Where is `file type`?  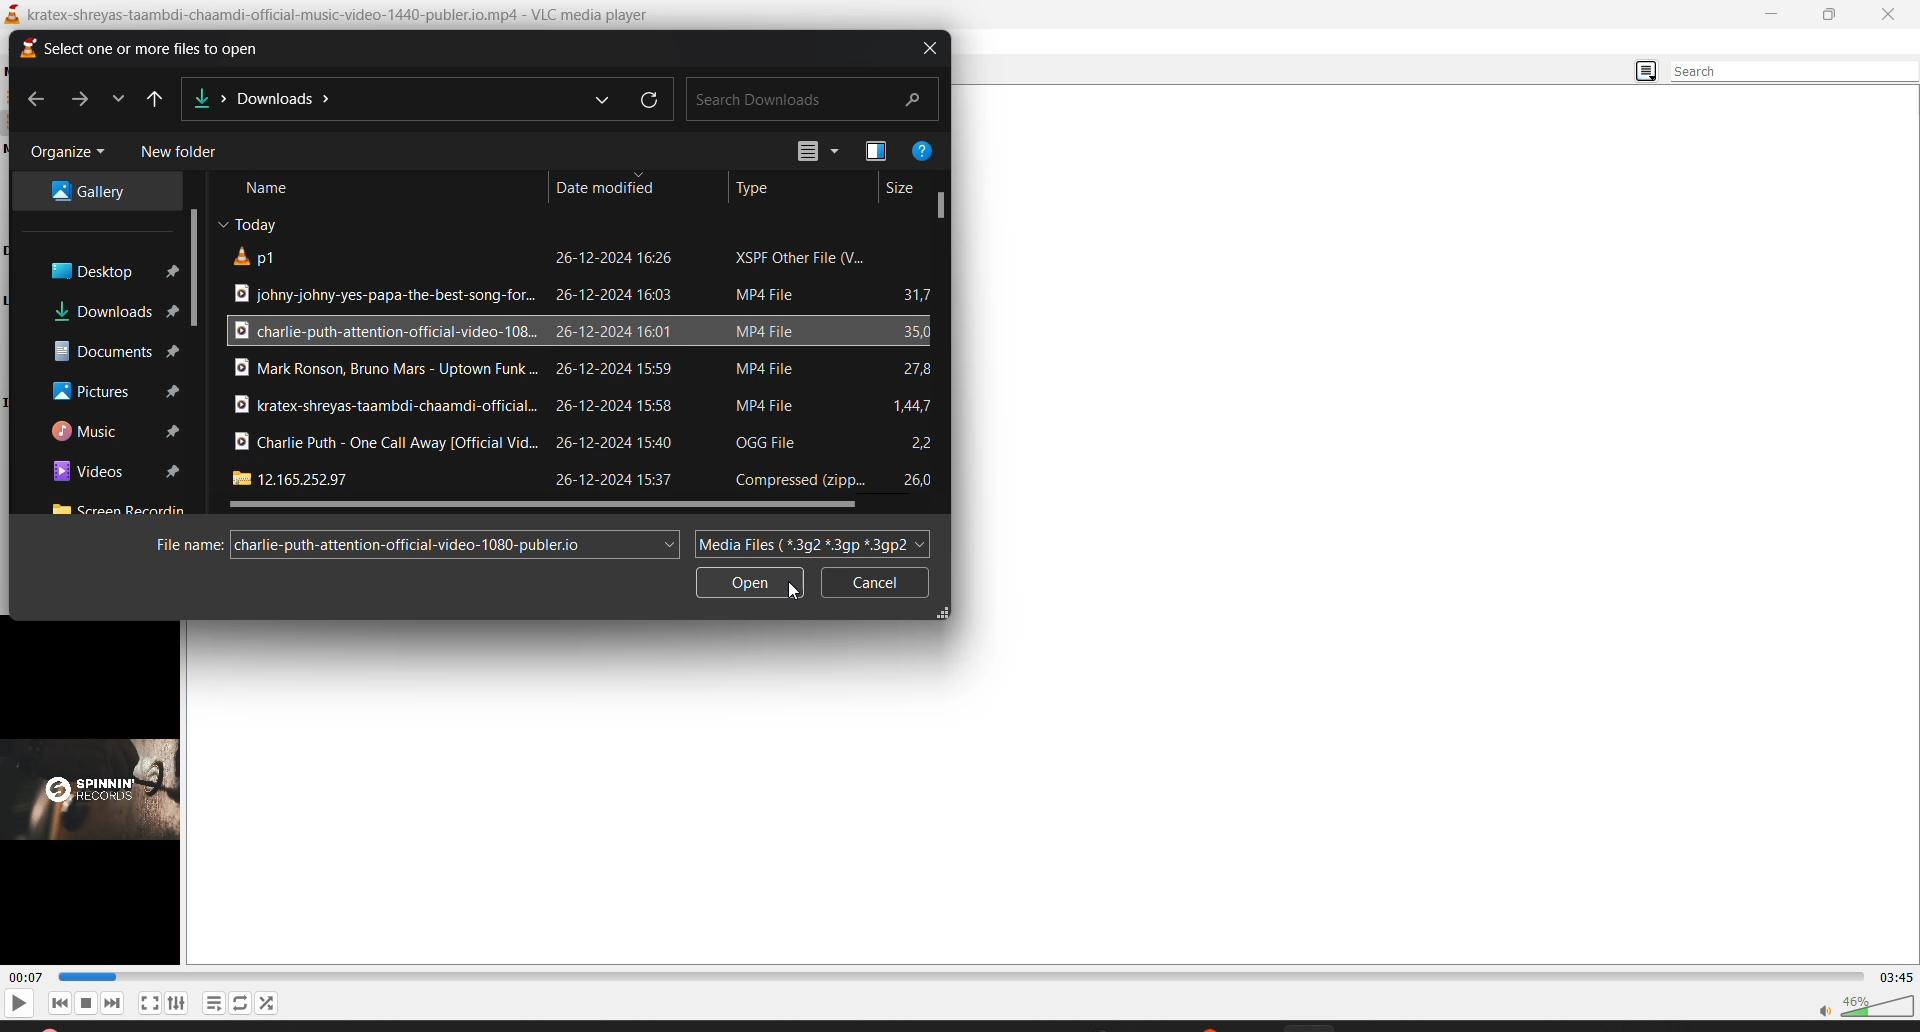 file type is located at coordinates (776, 406).